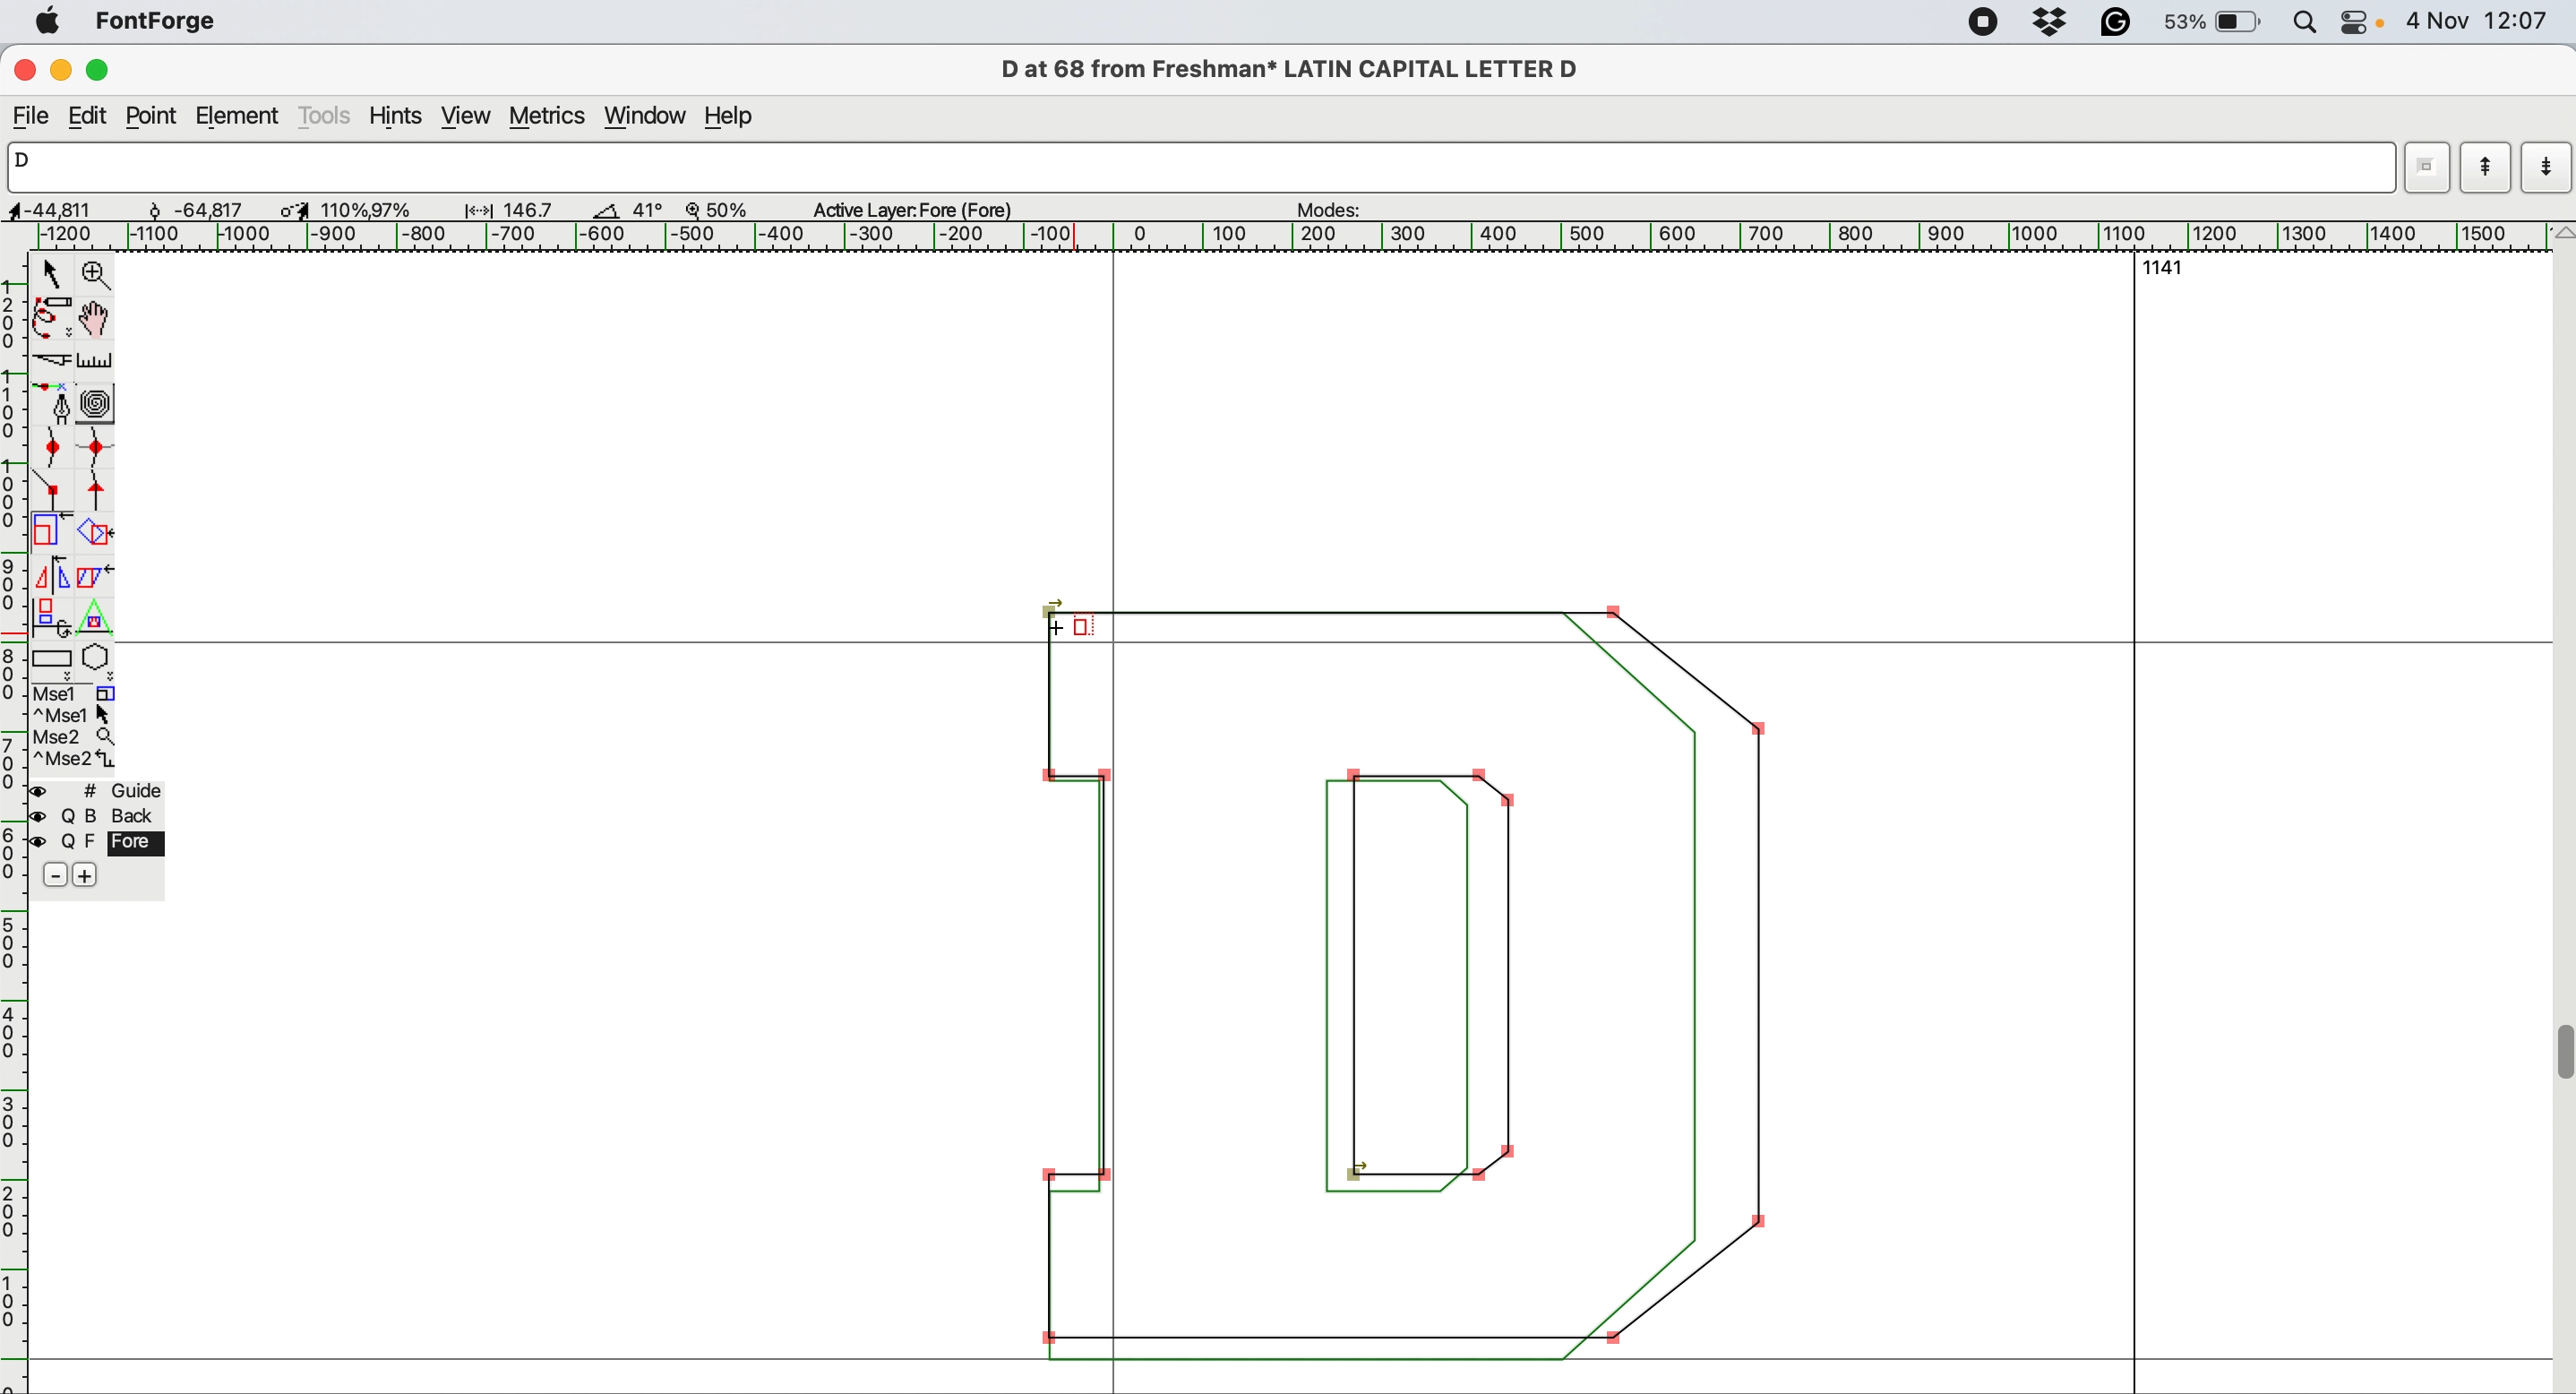 The height and width of the screenshot is (1394, 2576). What do you see at coordinates (96, 275) in the screenshot?
I see `magnify` at bounding box center [96, 275].